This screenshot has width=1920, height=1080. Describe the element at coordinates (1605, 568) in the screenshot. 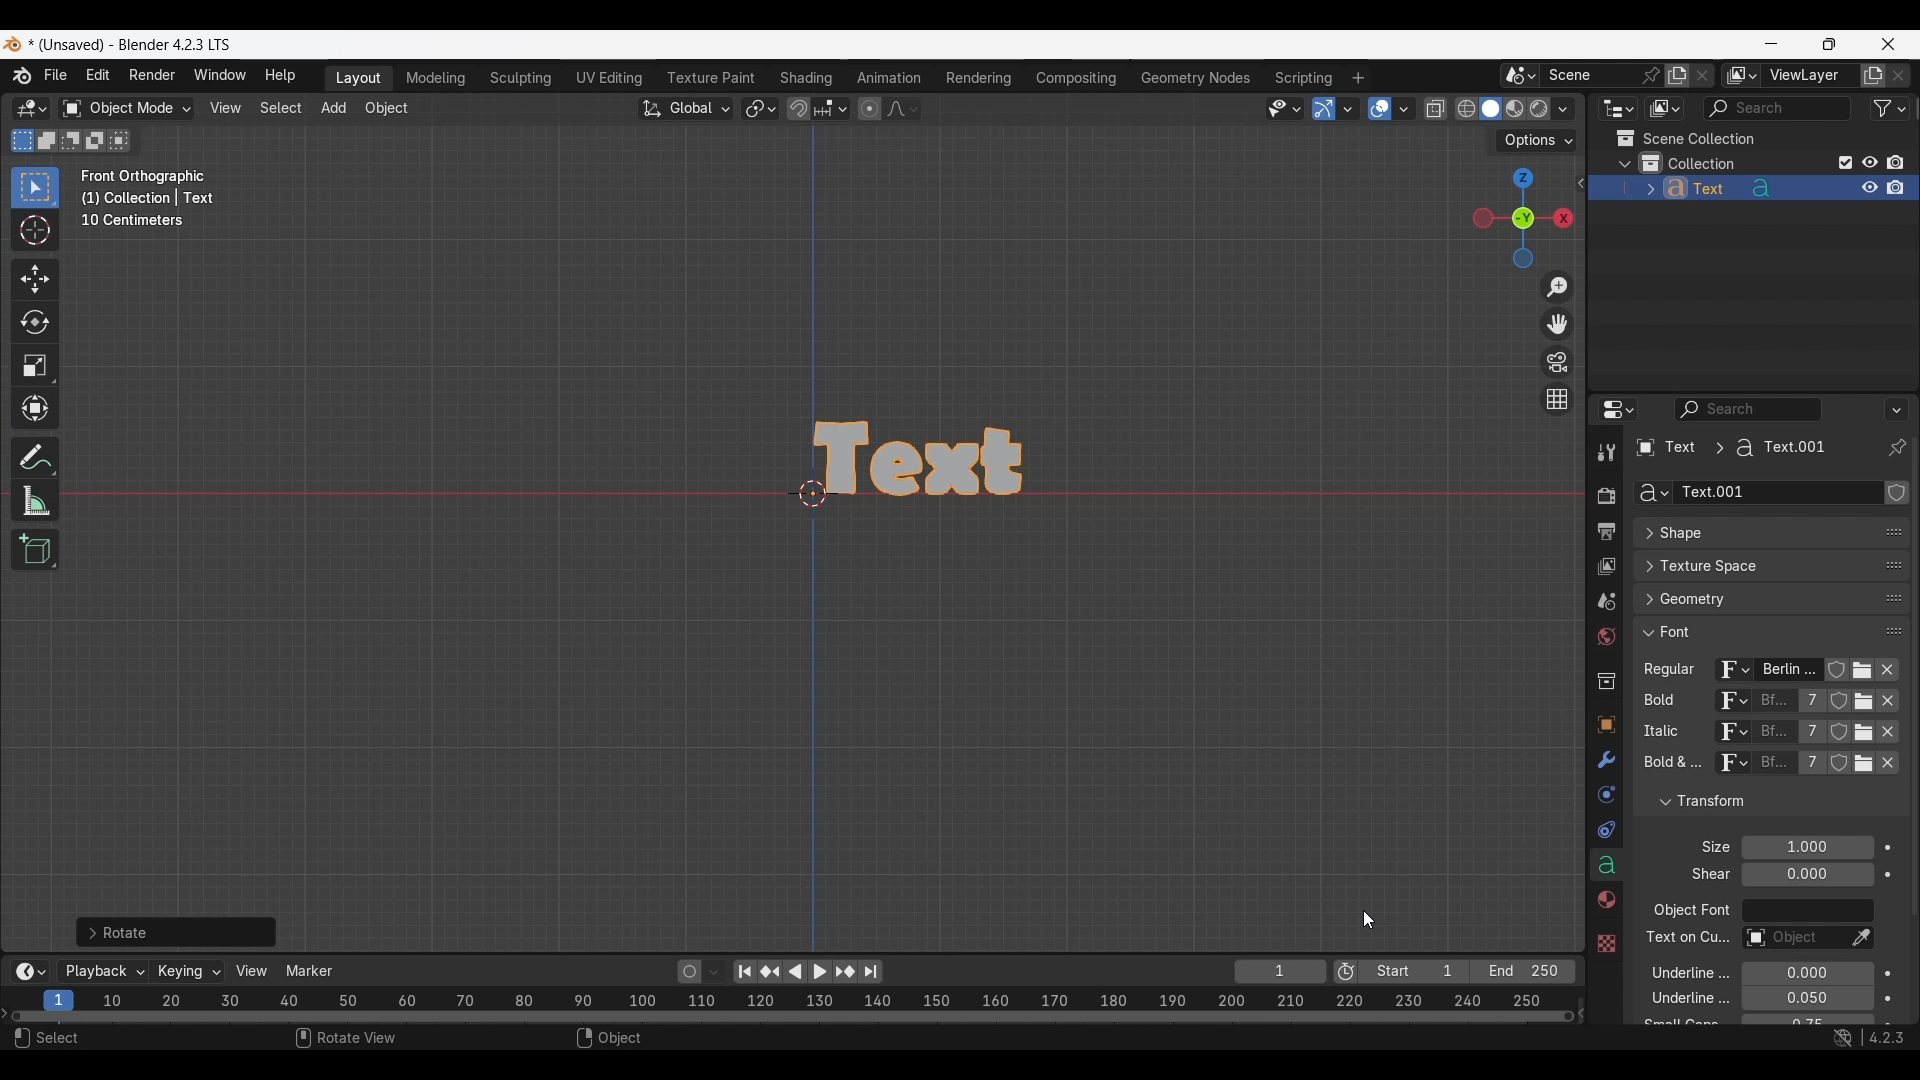

I see `View layer` at that location.